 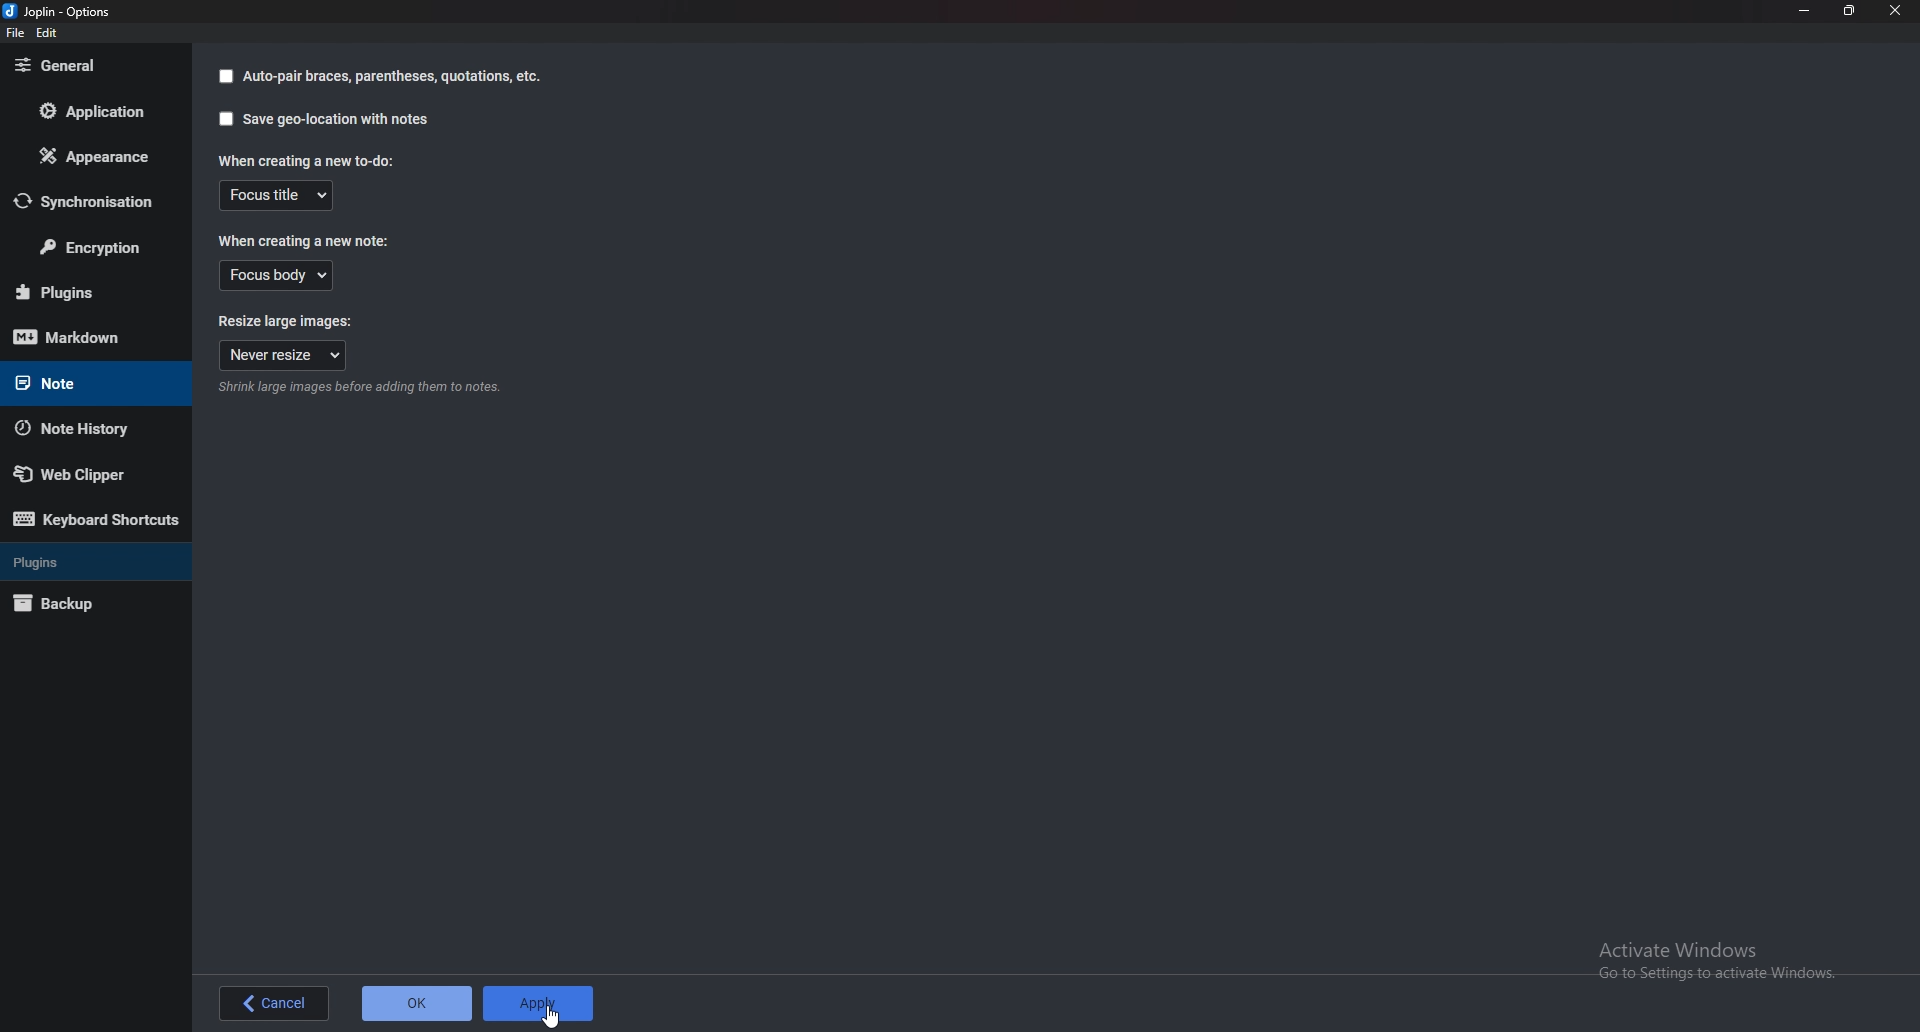 I want to click on Checkbox , so click(x=222, y=119).